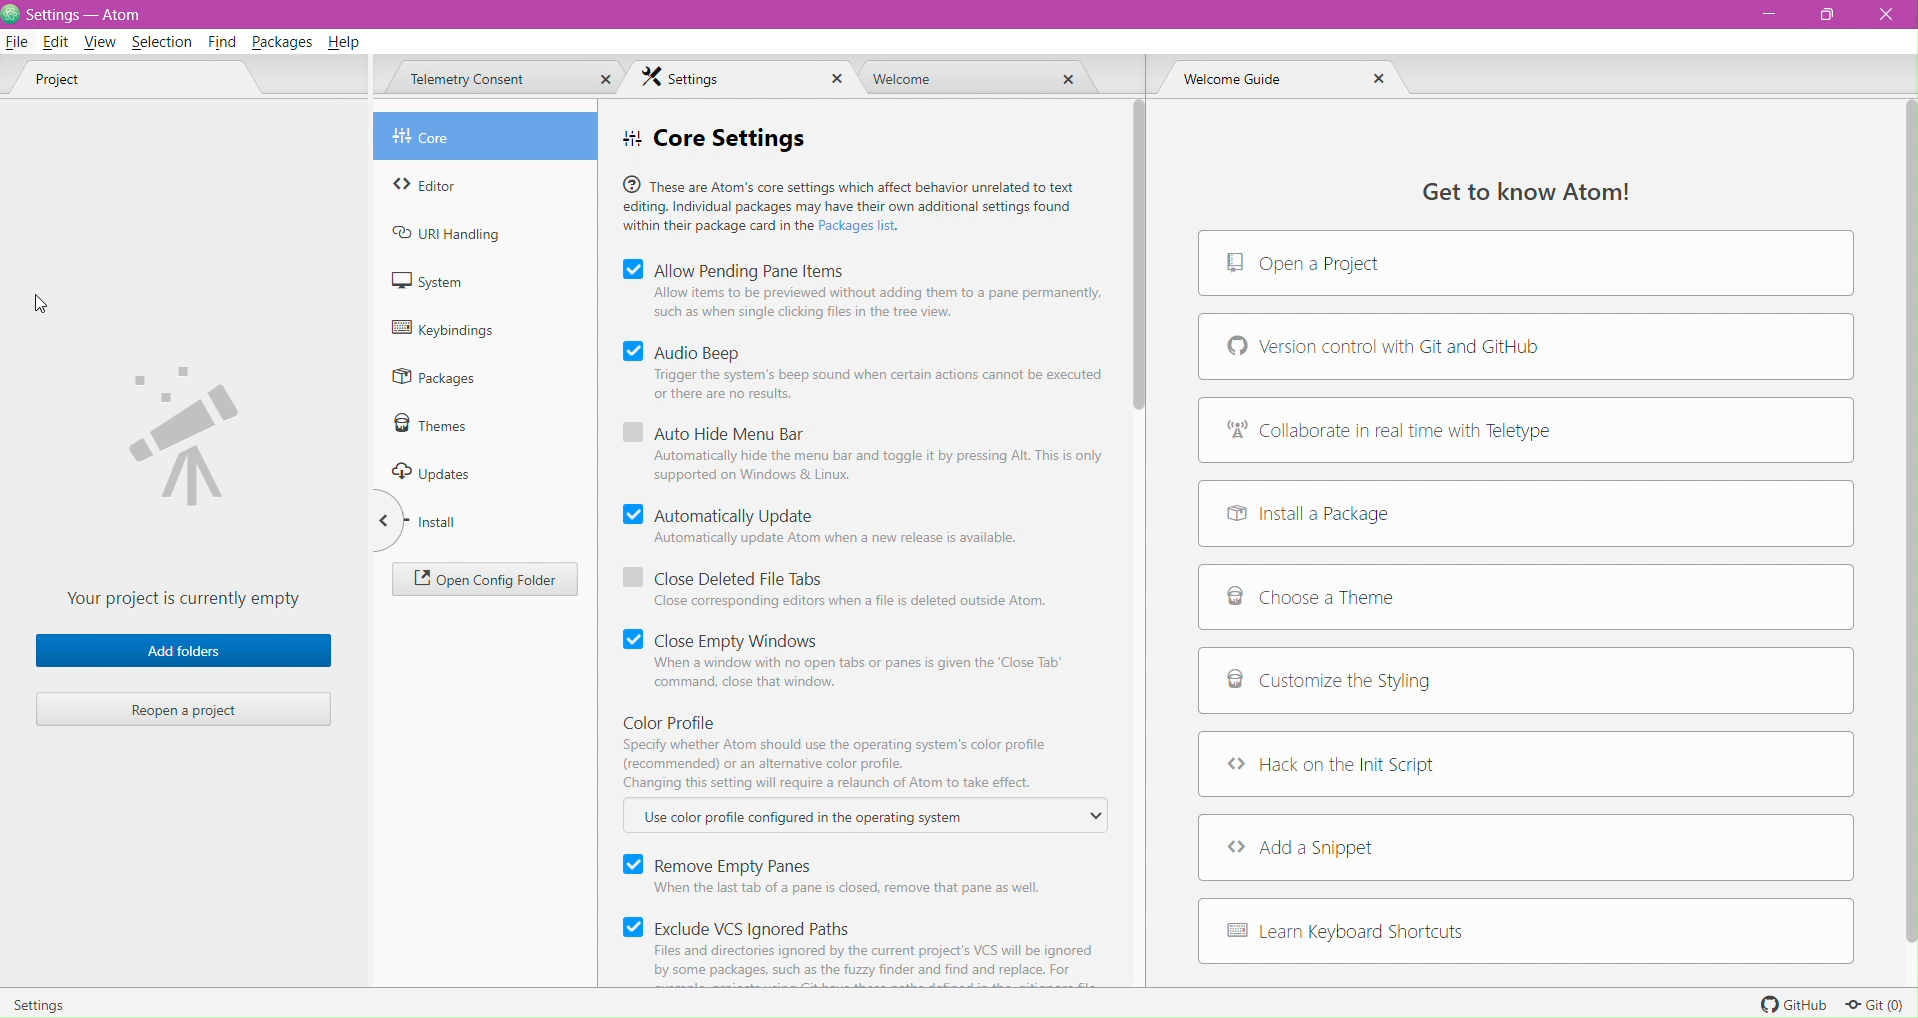 Image resolution: width=1918 pixels, height=1018 pixels. What do you see at coordinates (873, 948) in the screenshot?
I see `Exclude VCS Ignored PathsFiles and directories ignored by the current project's VCS will be ignored by some packages, such as the fuzzy finder and find and replace. For` at bounding box center [873, 948].